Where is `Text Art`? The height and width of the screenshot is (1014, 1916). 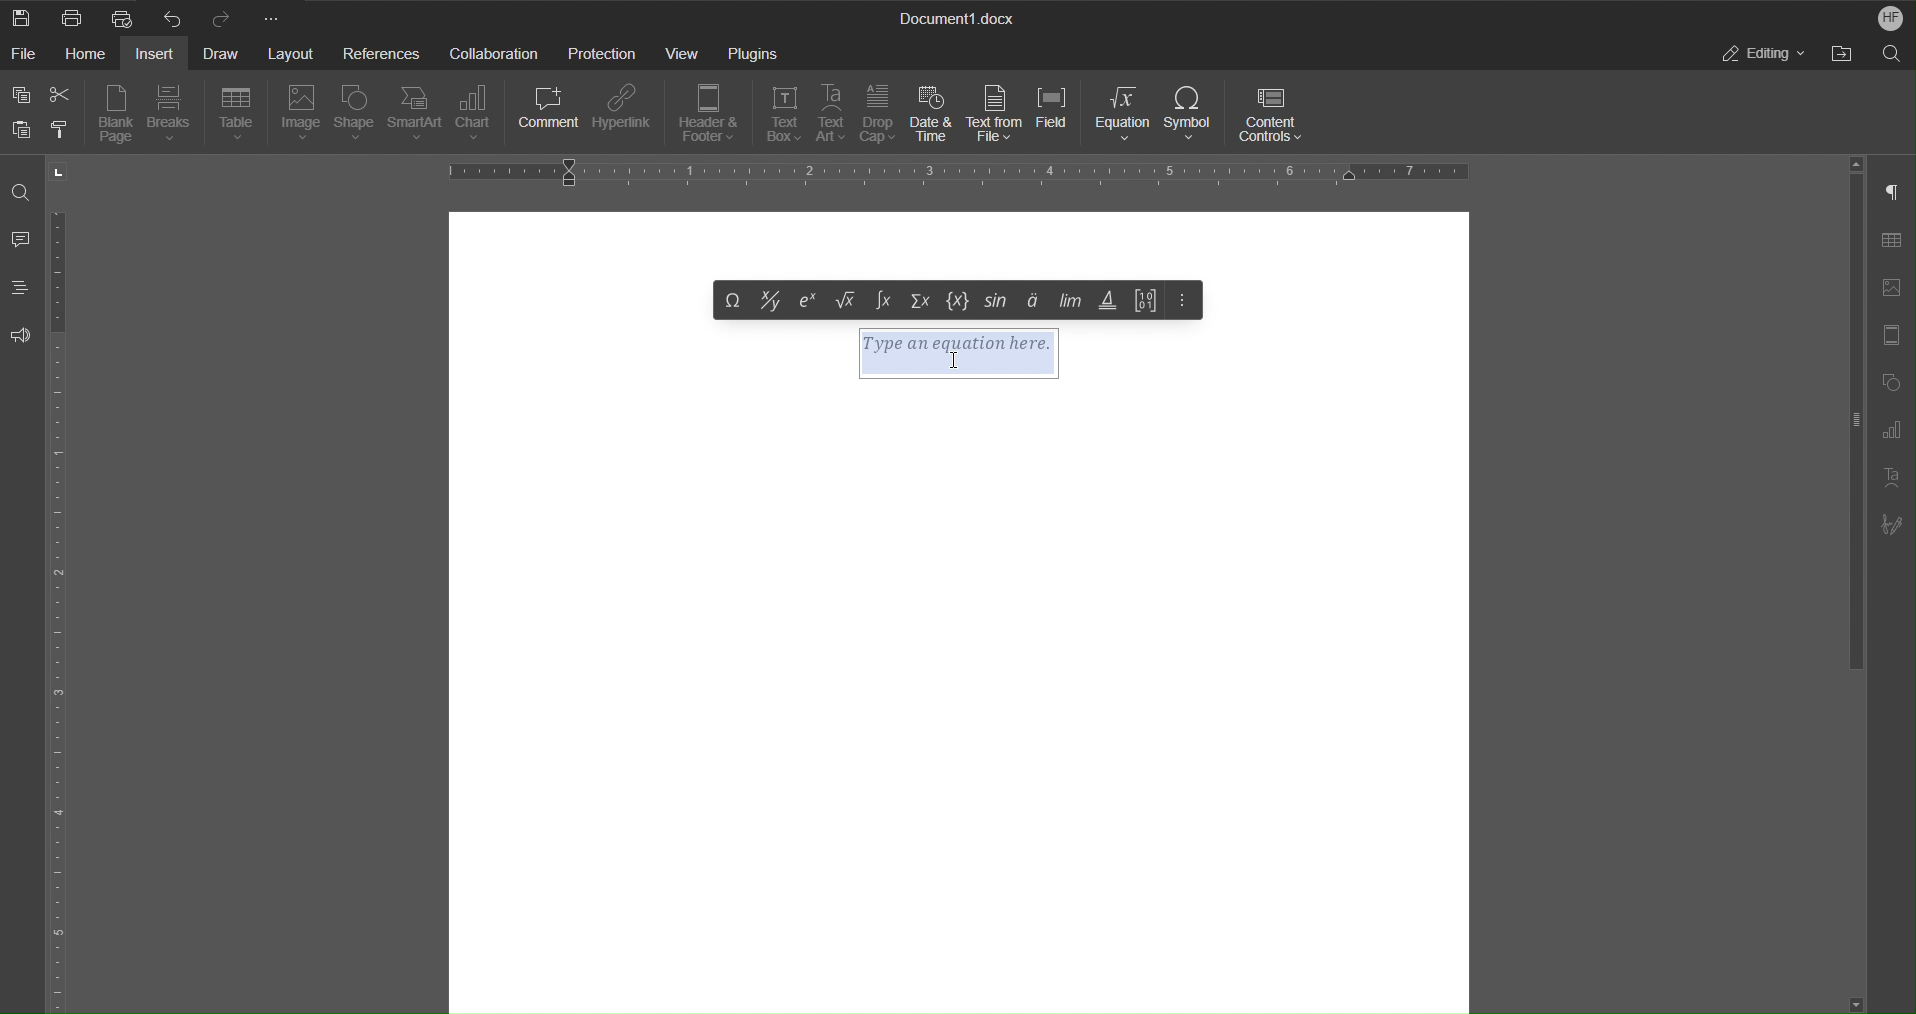 Text Art is located at coordinates (1890, 475).